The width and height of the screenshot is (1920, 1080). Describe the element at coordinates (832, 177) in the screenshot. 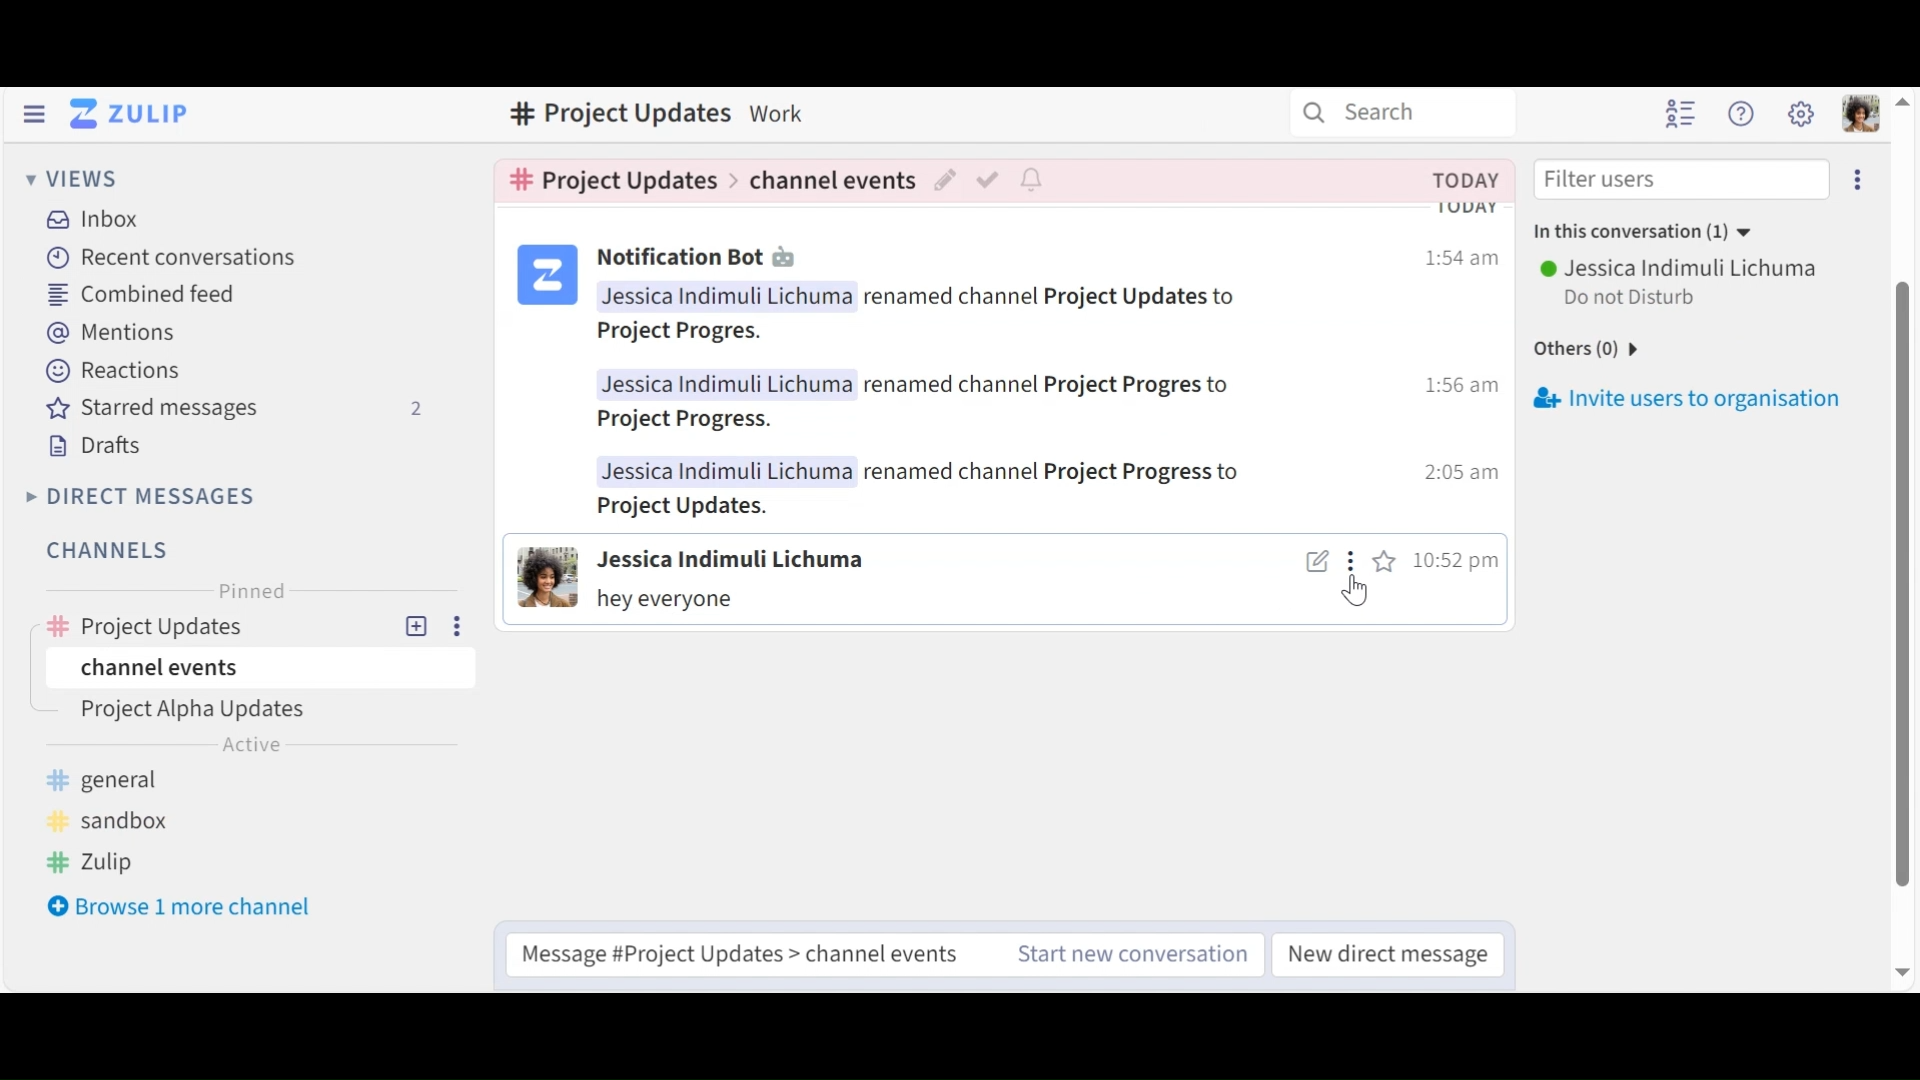

I see `Channel events` at that location.